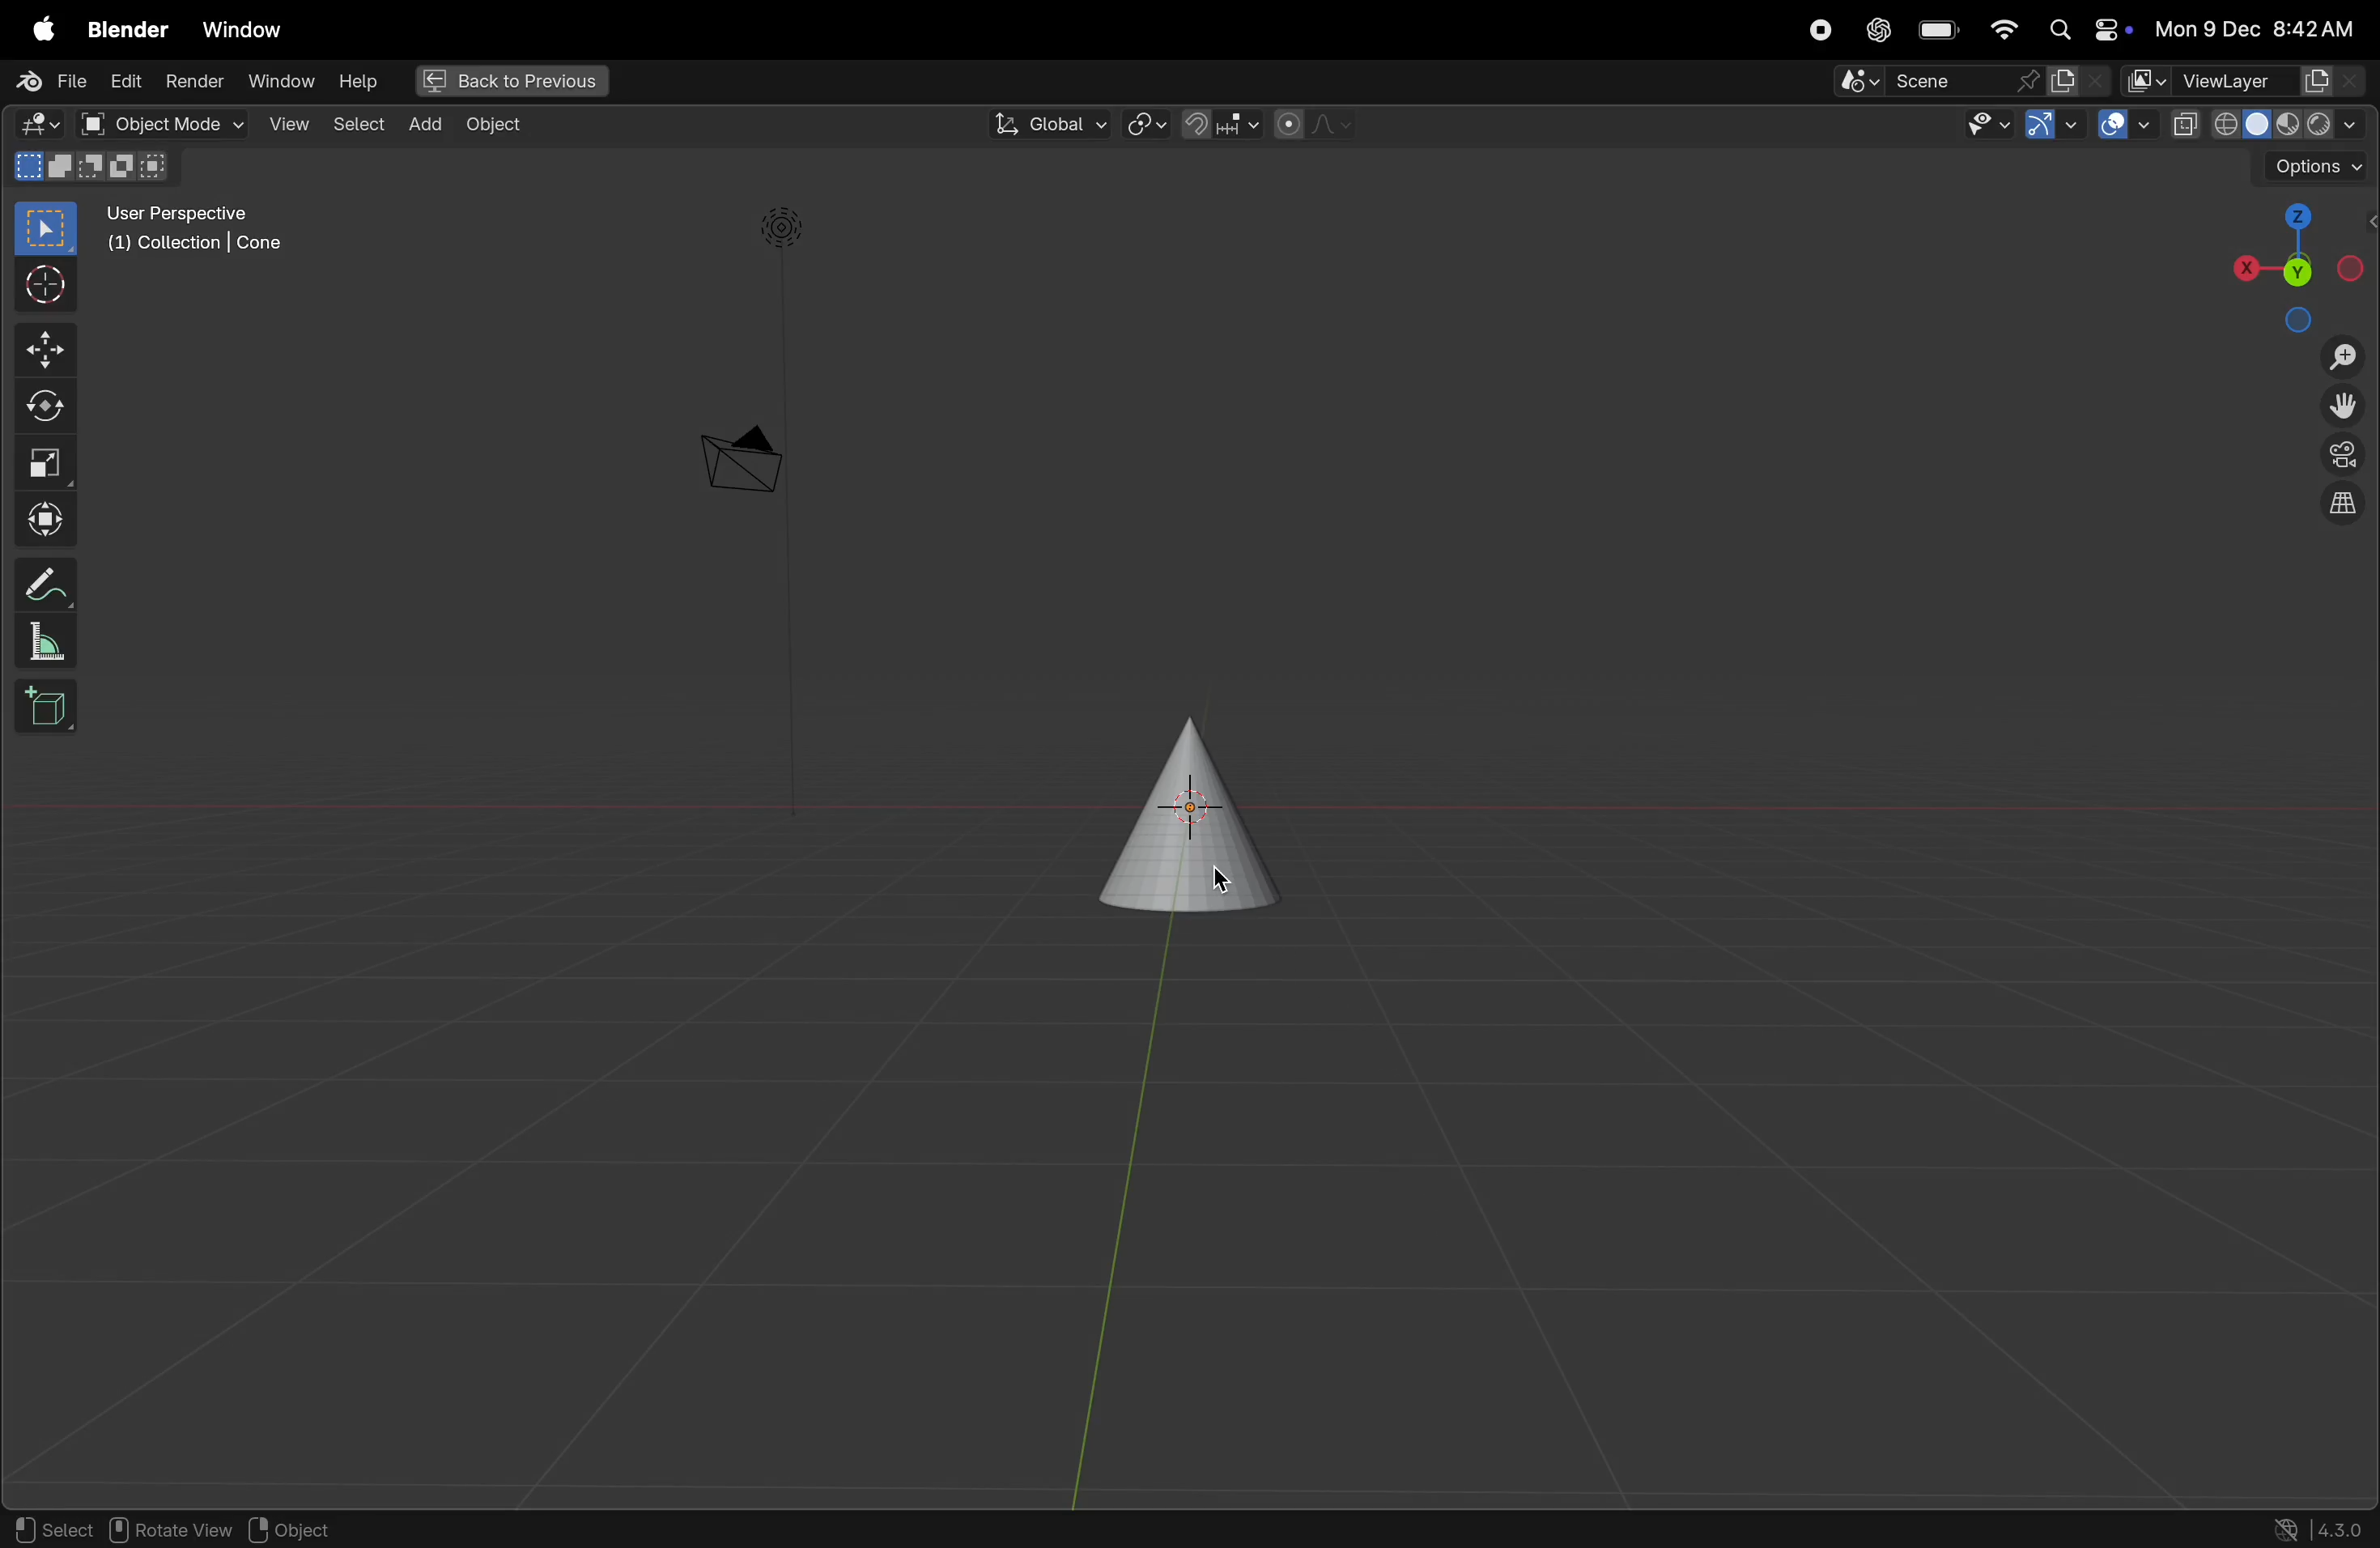 This screenshot has height=1548, width=2380. What do you see at coordinates (161, 124) in the screenshot?
I see `object mode` at bounding box center [161, 124].